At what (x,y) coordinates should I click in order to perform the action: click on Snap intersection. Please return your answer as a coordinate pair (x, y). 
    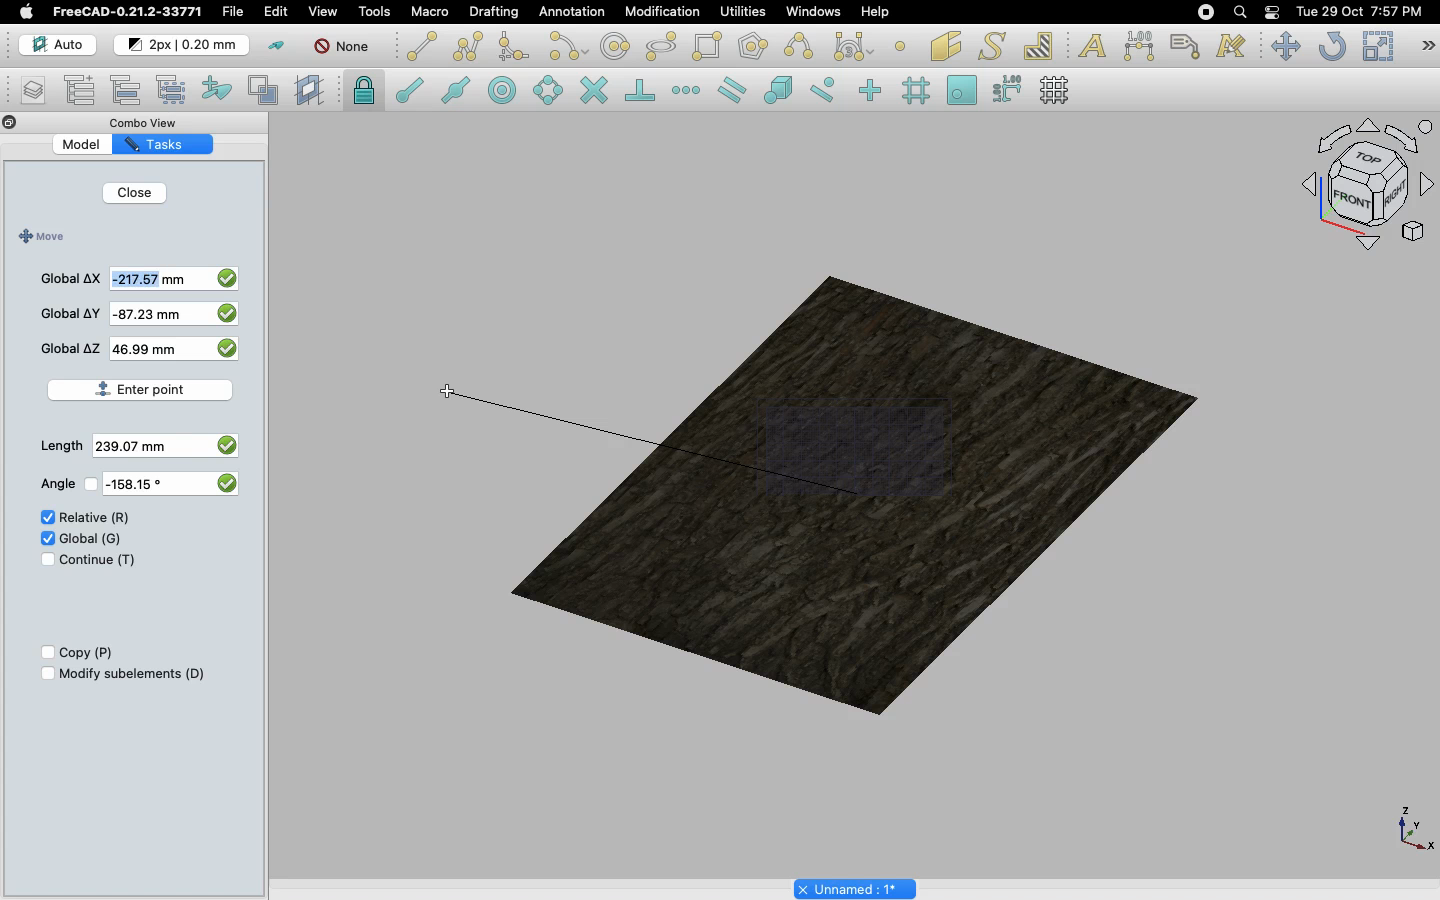
    Looking at the image, I should click on (595, 92).